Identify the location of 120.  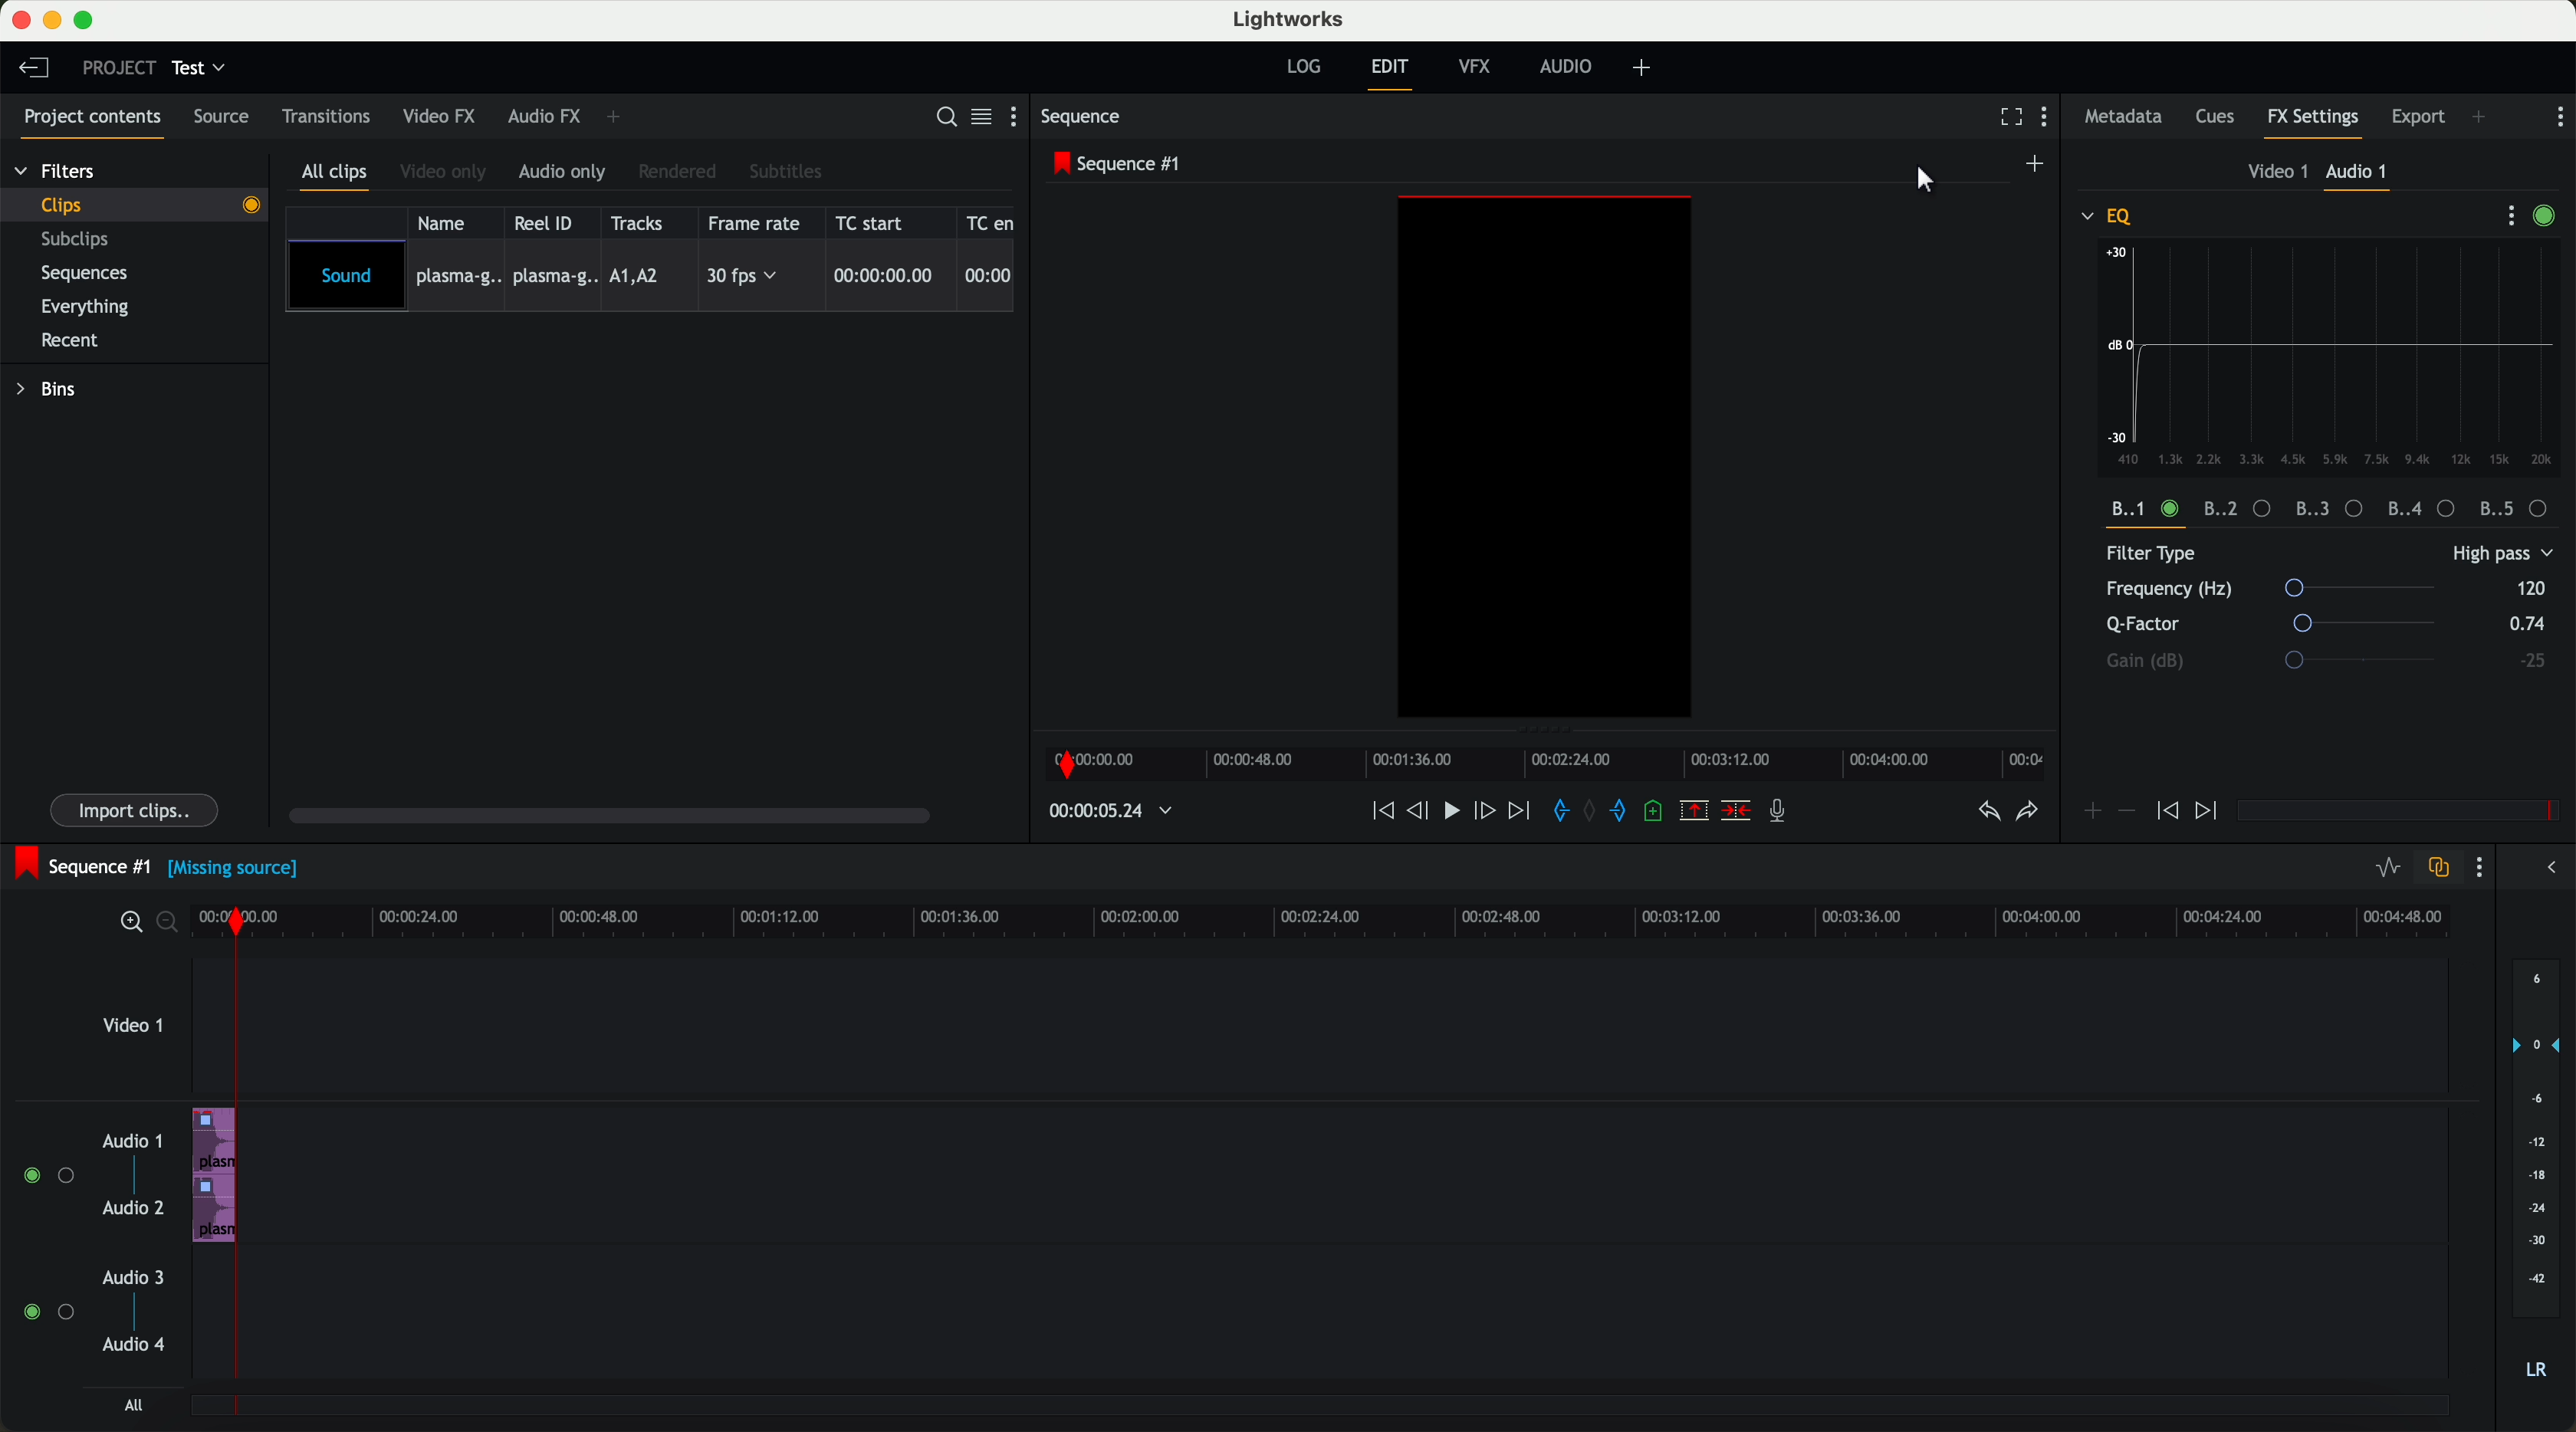
(2531, 587).